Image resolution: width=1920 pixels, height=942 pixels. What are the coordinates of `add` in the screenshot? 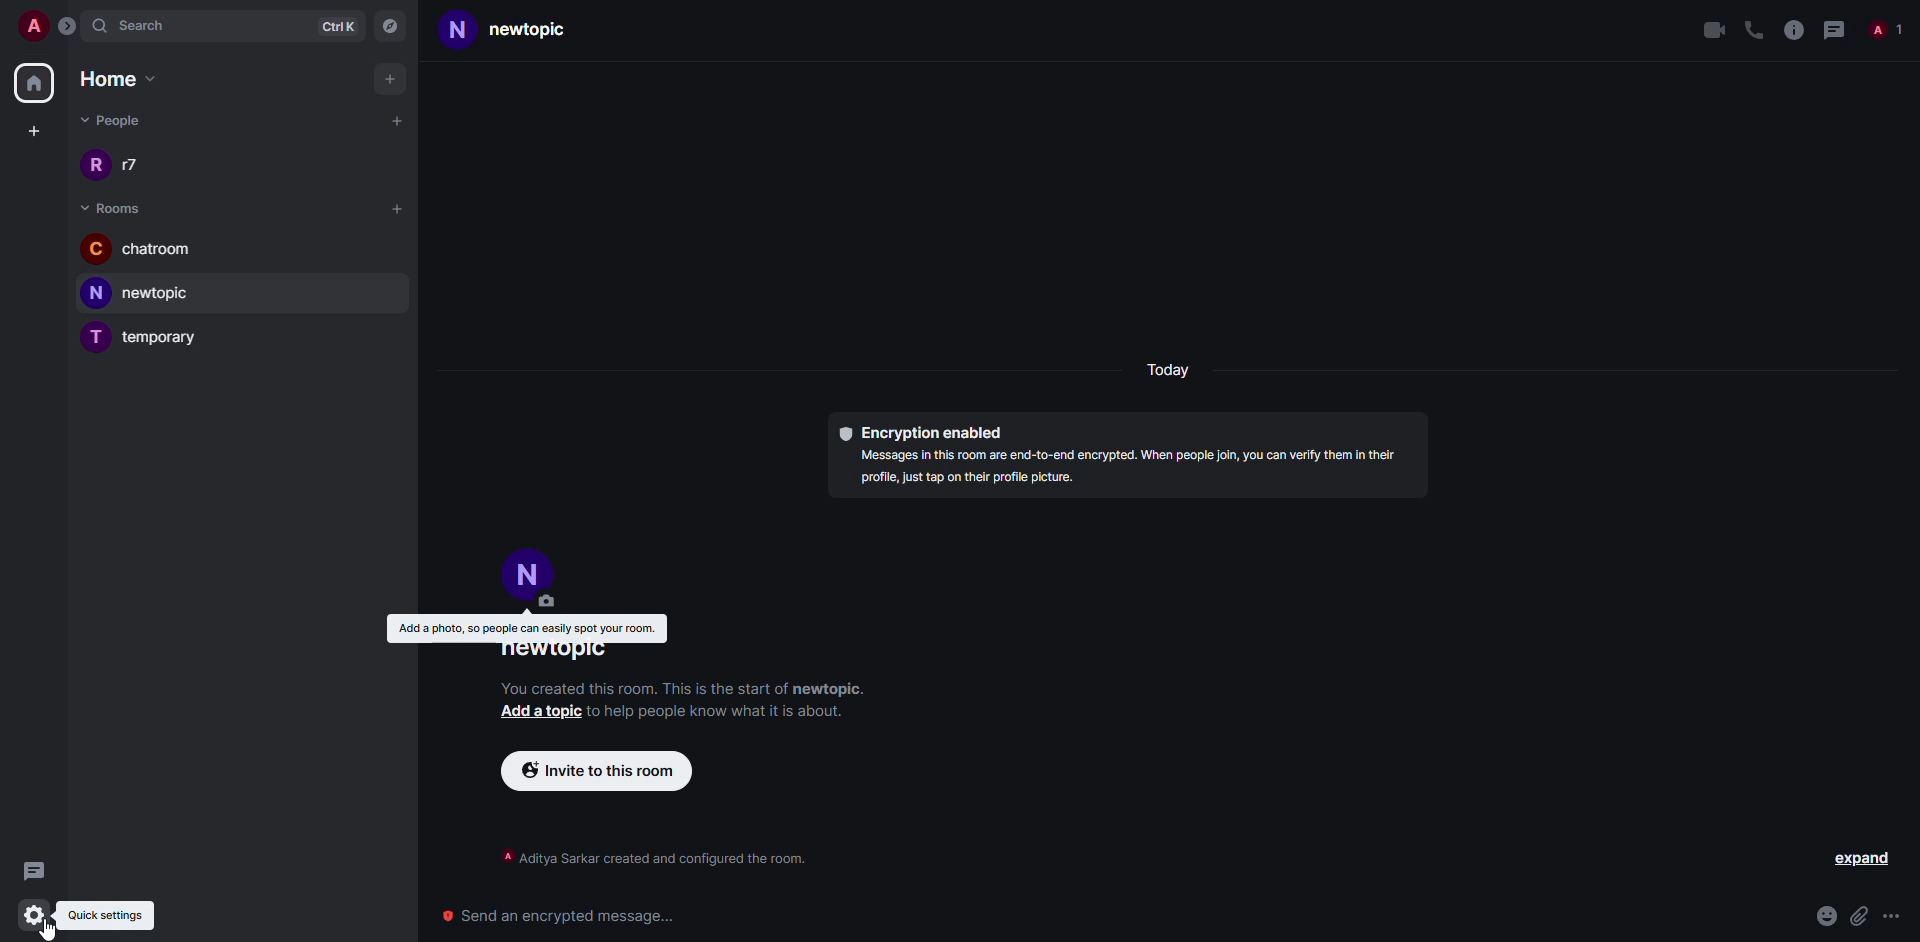 It's located at (394, 208).